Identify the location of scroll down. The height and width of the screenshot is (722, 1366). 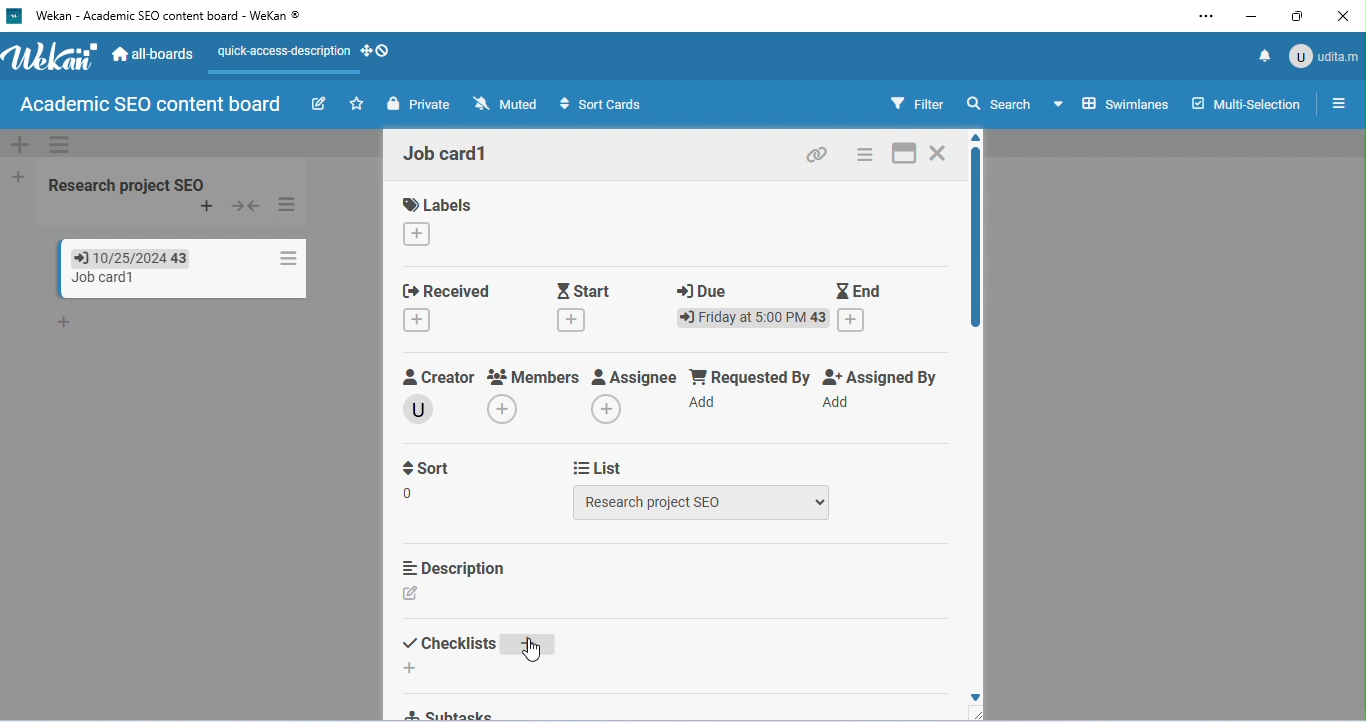
(976, 695).